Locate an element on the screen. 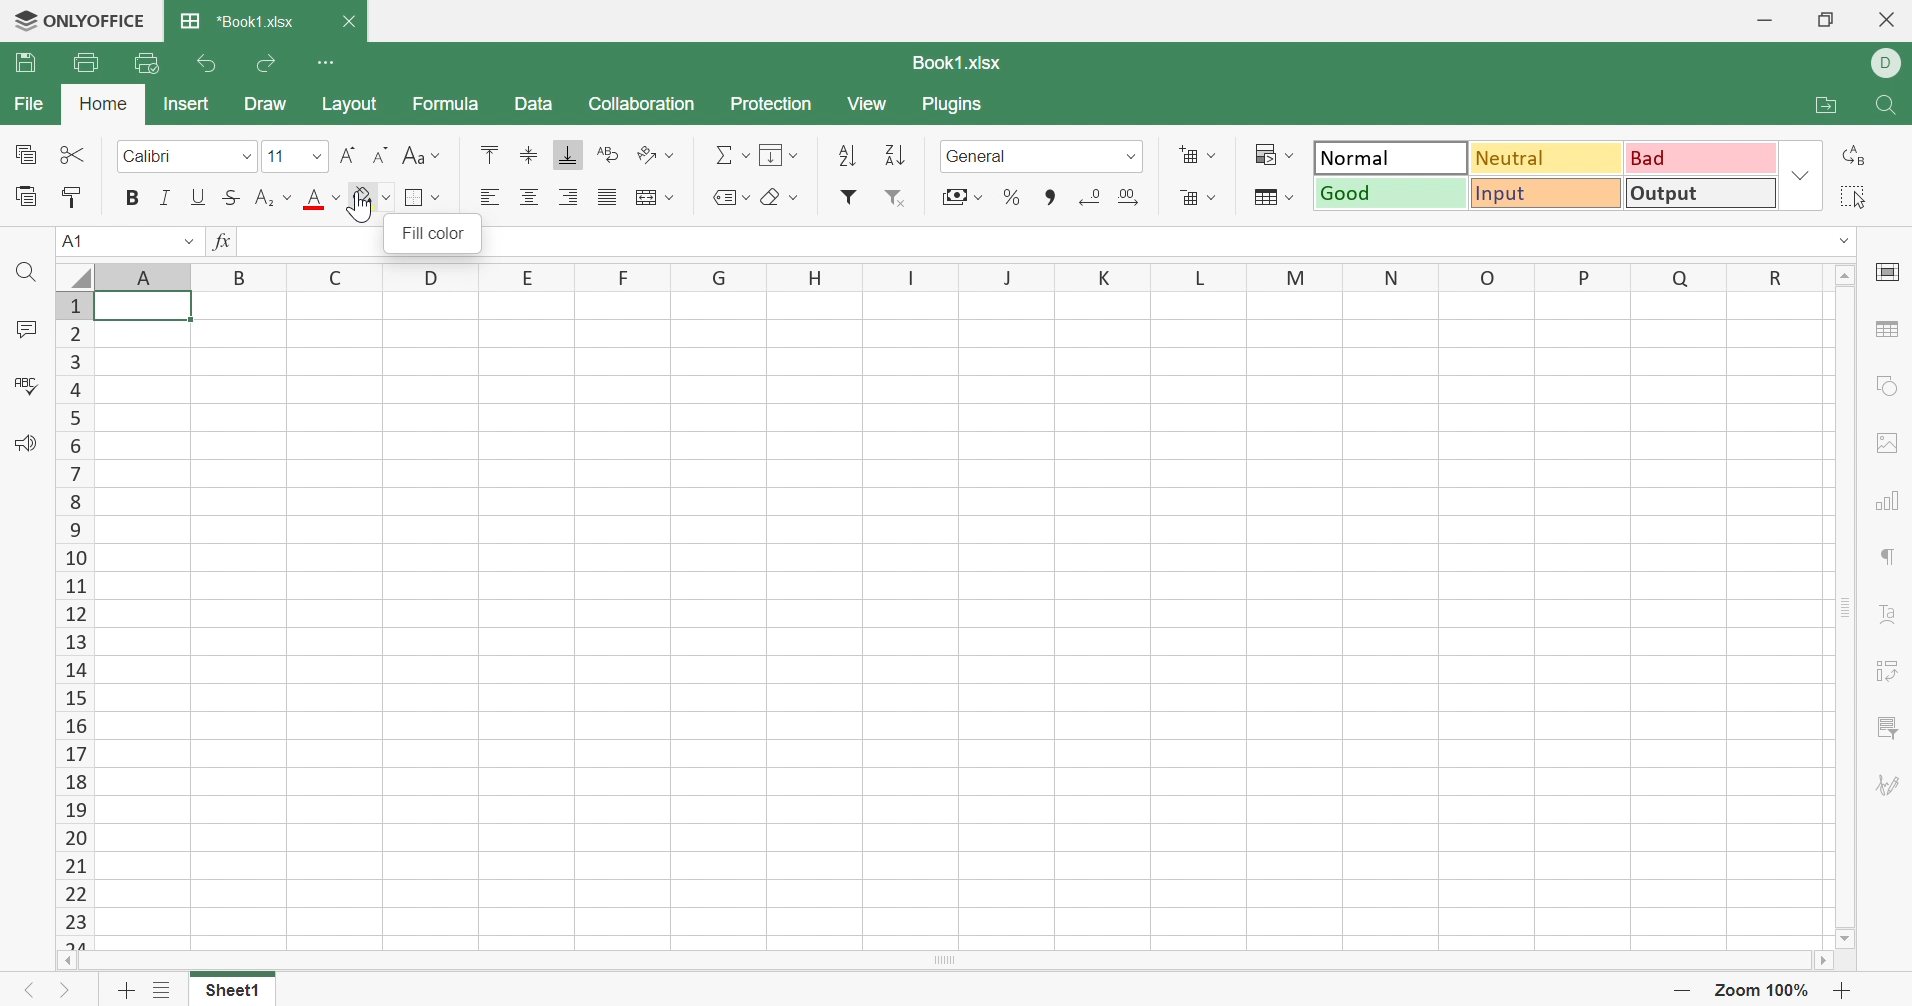 The height and width of the screenshot is (1006, 1912). Font is located at coordinates (183, 155).